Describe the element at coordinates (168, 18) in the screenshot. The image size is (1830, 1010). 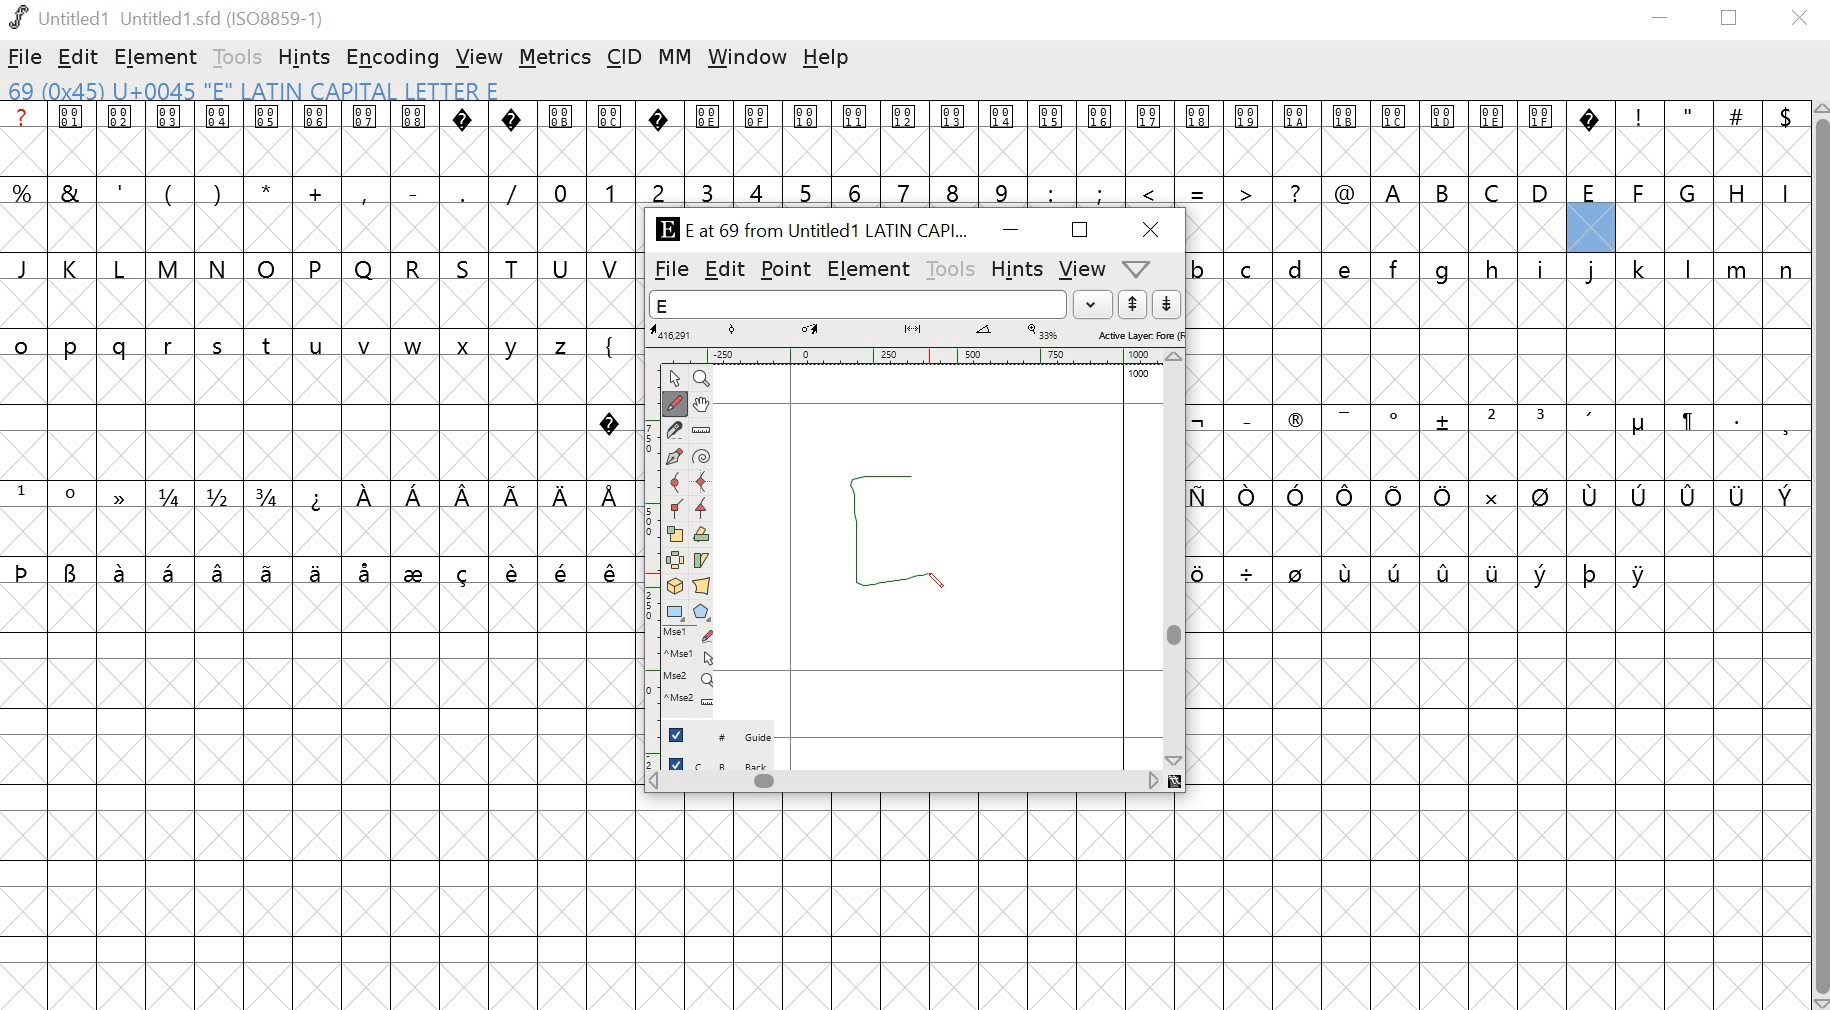
I see `Untitled1 Untitled 1.sfd (IS08859-1)` at that location.